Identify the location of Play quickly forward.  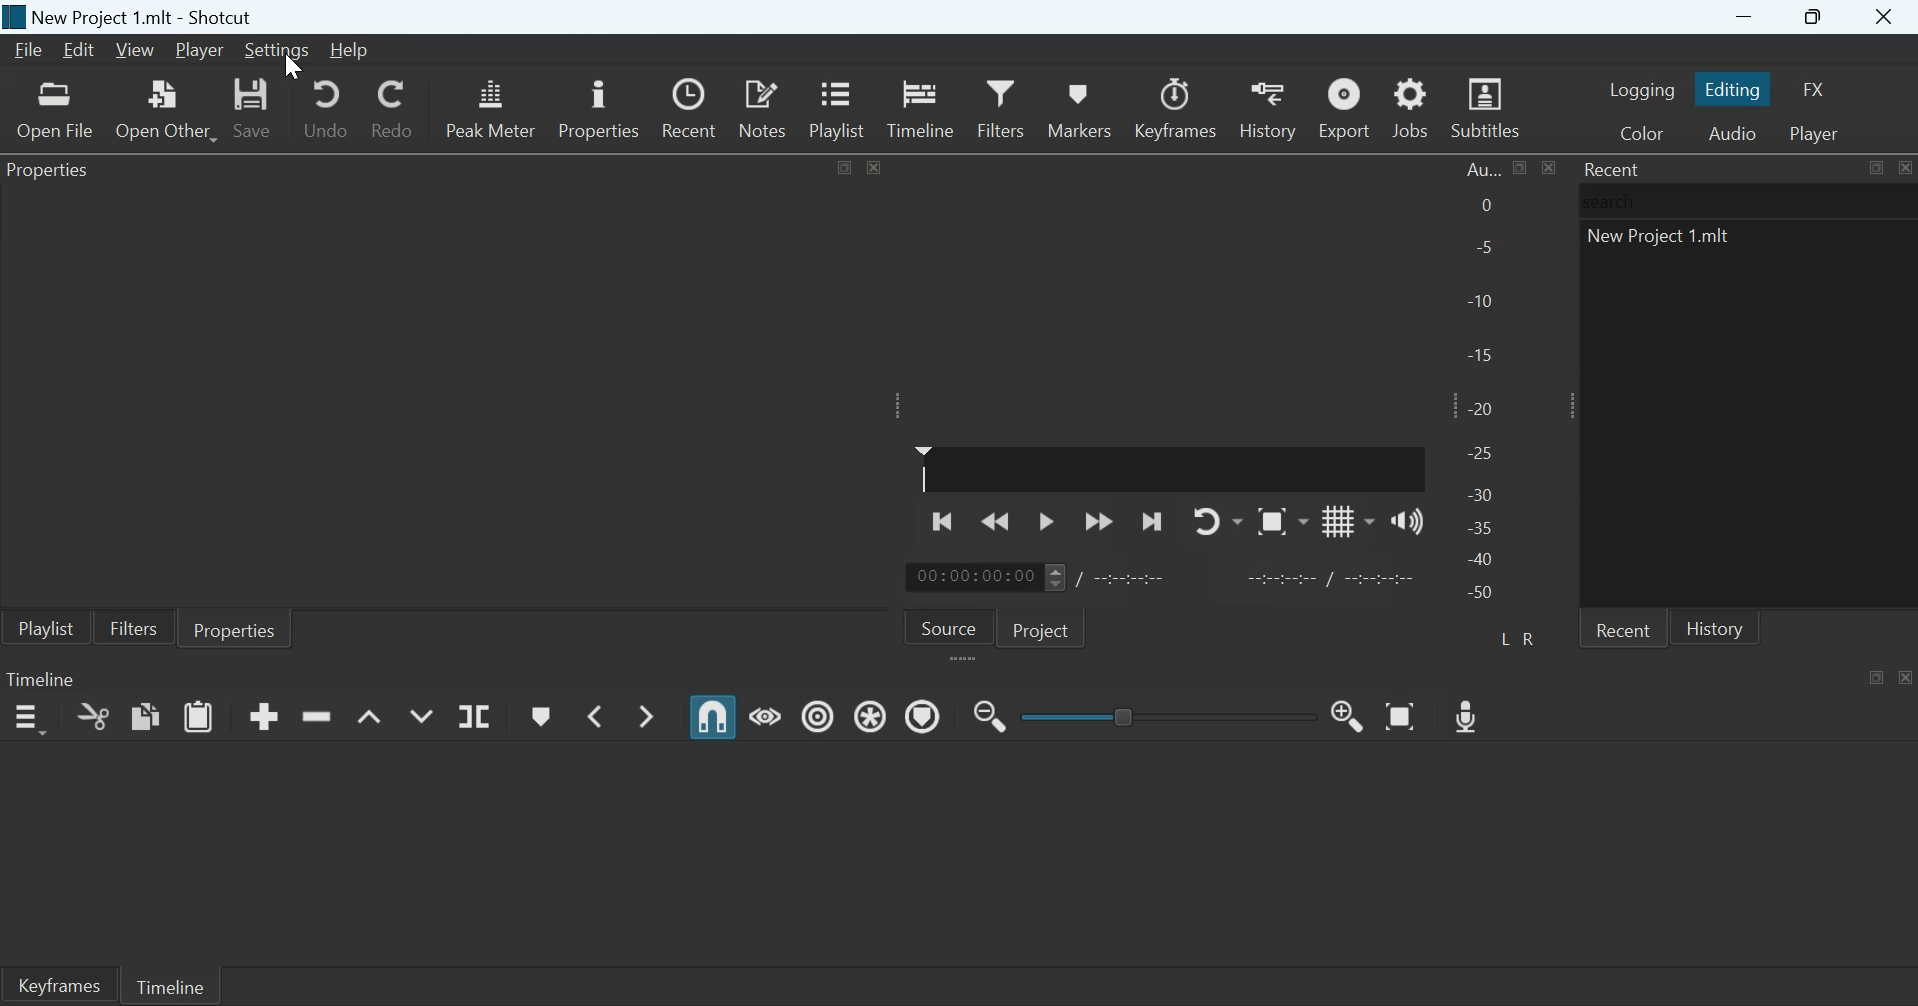
(1099, 521).